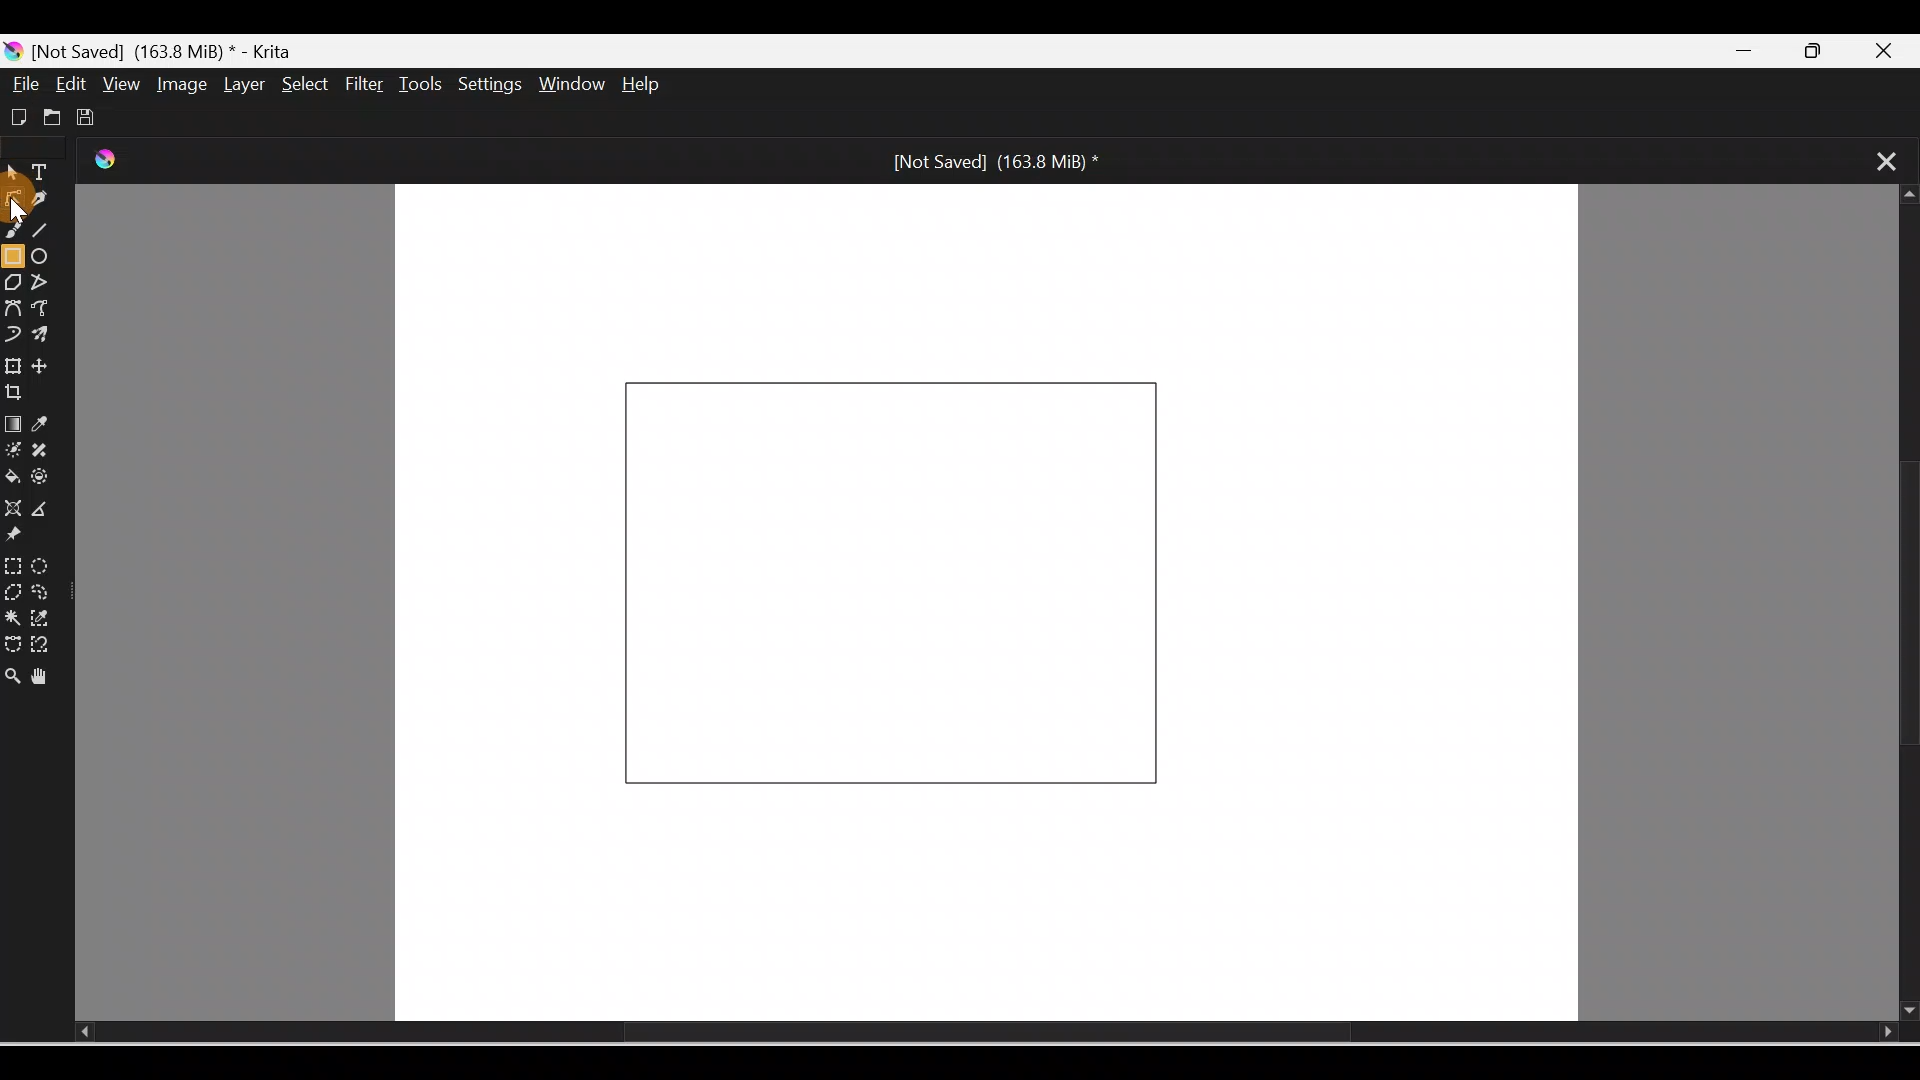  What do you see at coordinates (46, 646) in the screenshot?
I see `Magnetic curve selection tool` at bounding box center [46, 646].